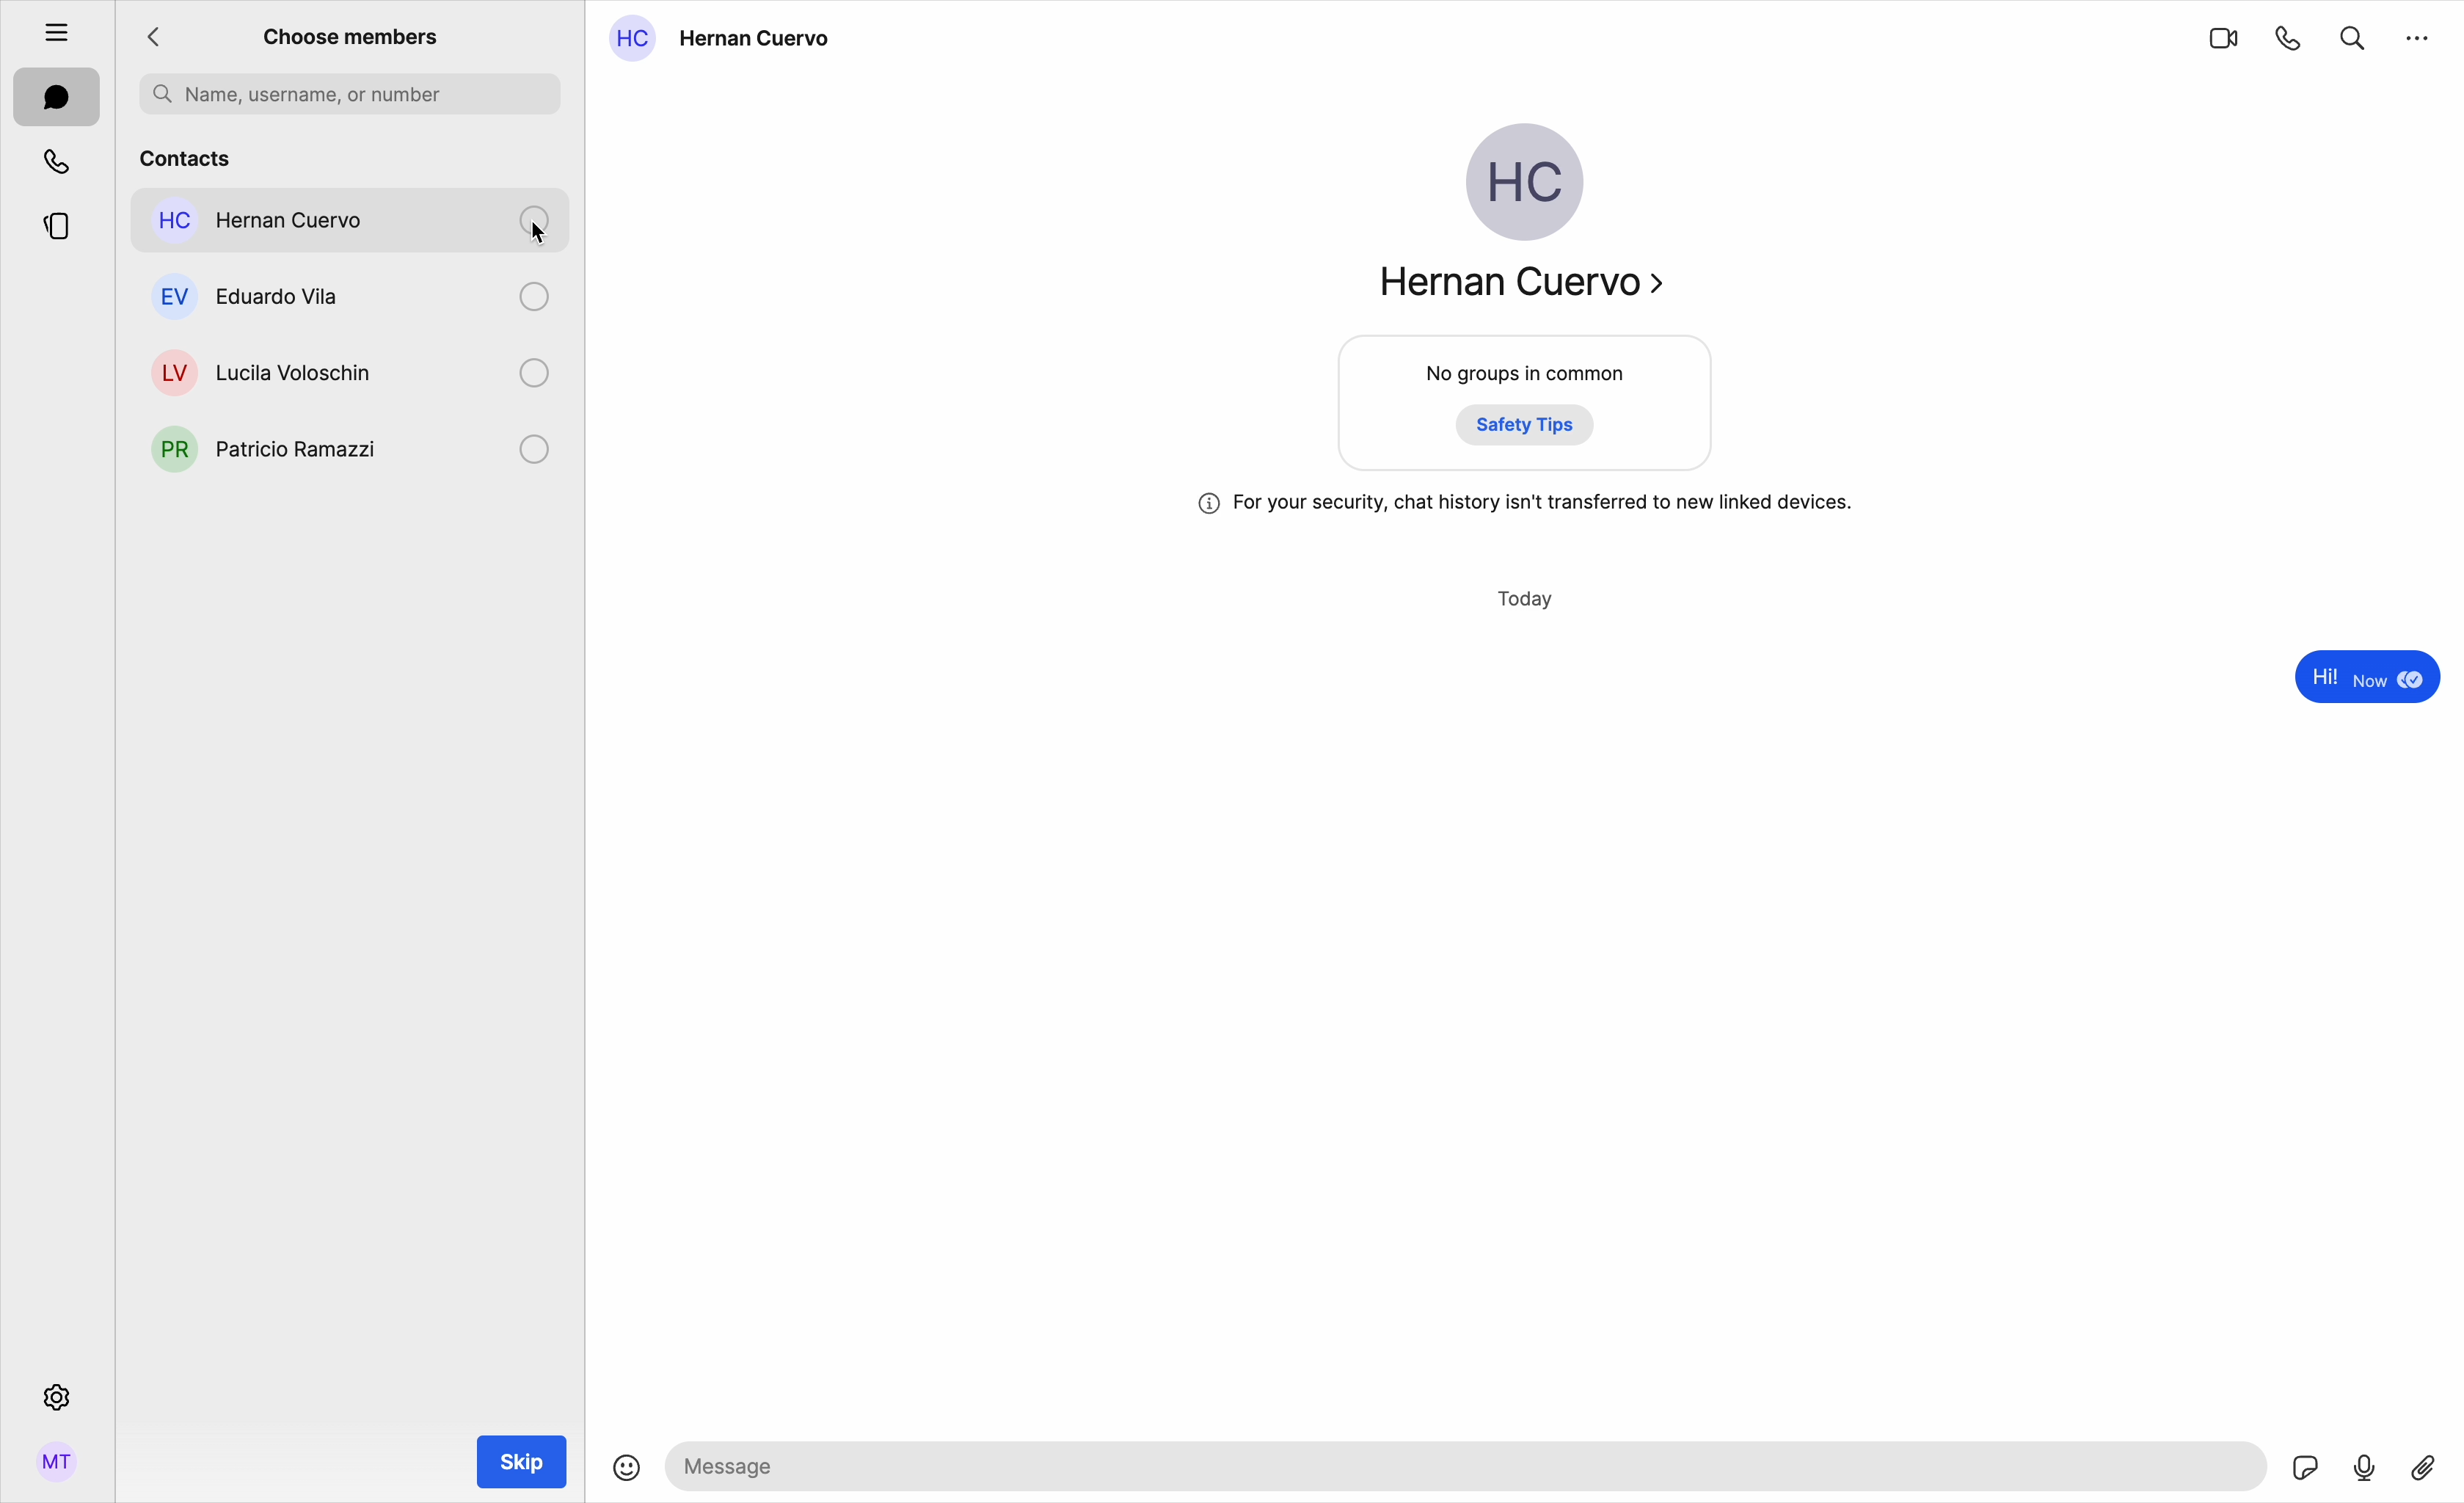 The width and height of the screenshot is (2464, 1503). I want to click on today, so click(1528, 600).